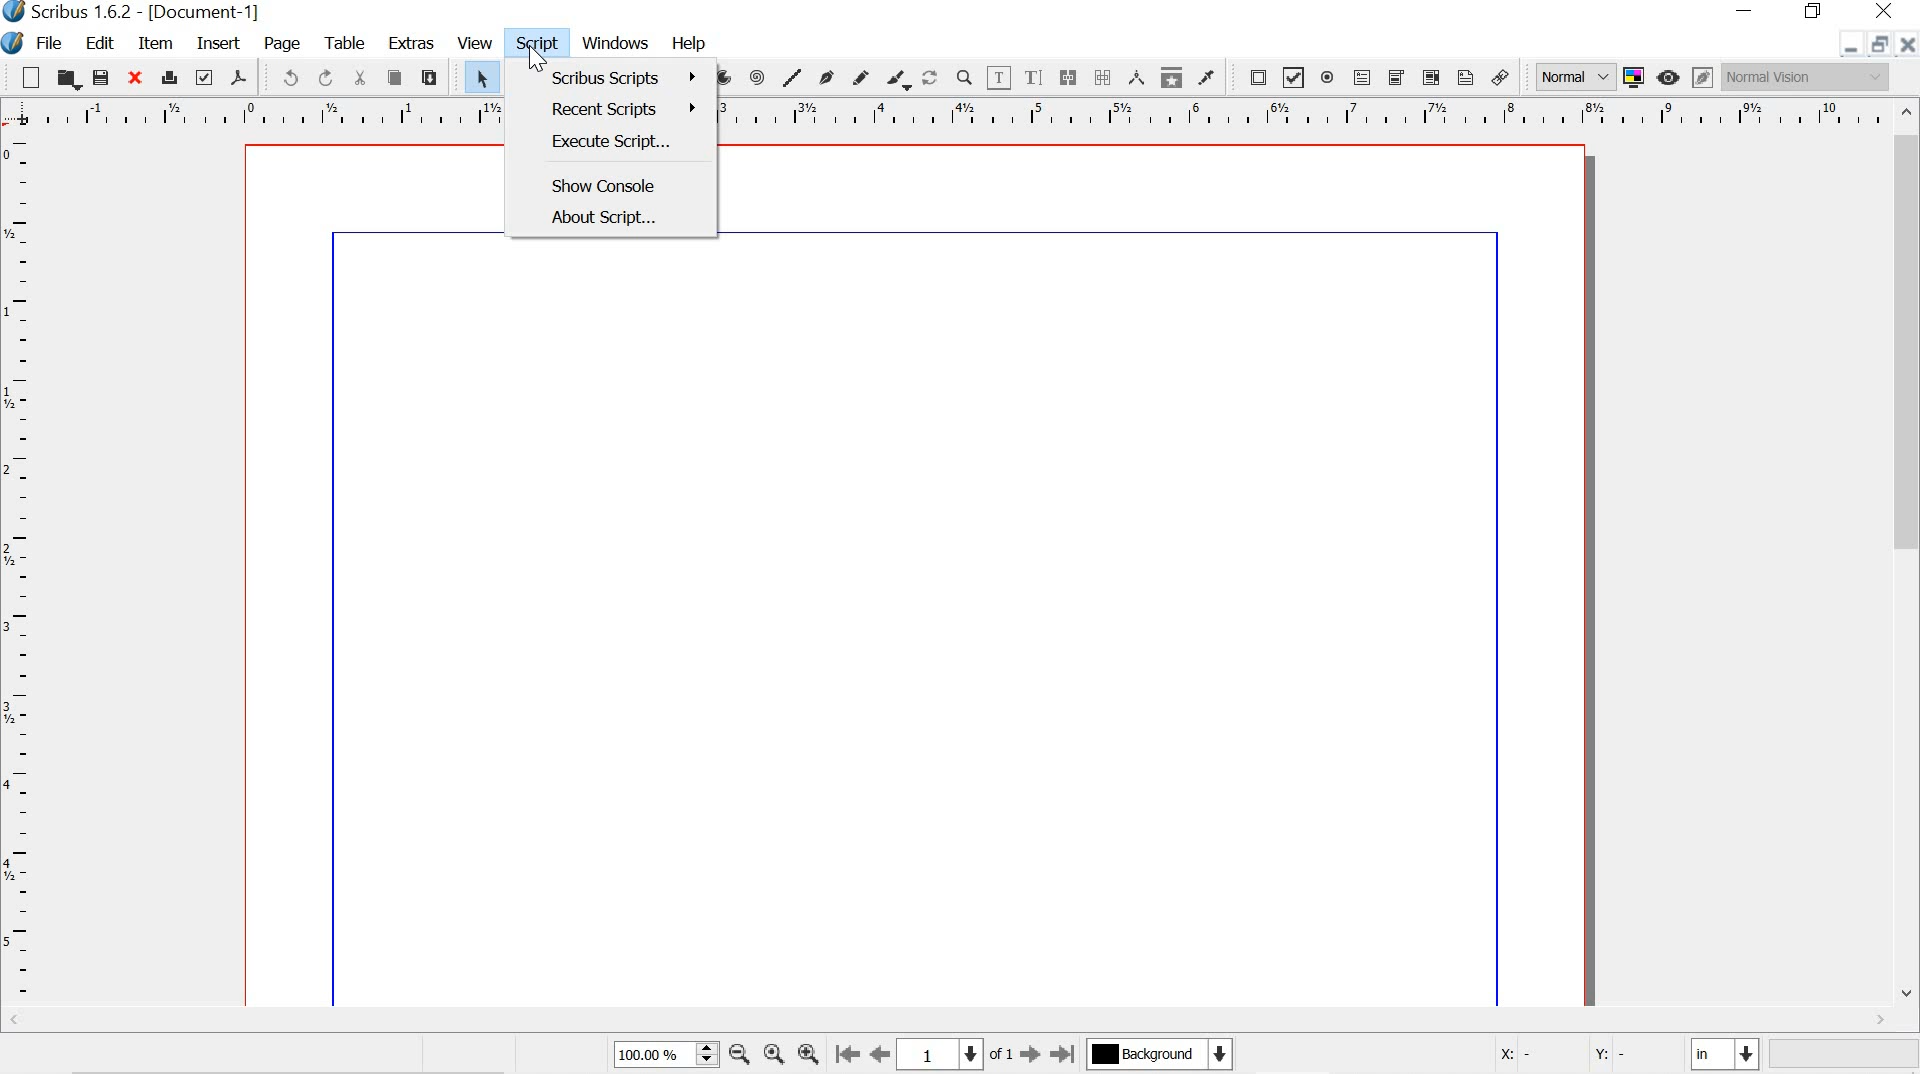  I want to click on link annotation, so click(1503, 78).